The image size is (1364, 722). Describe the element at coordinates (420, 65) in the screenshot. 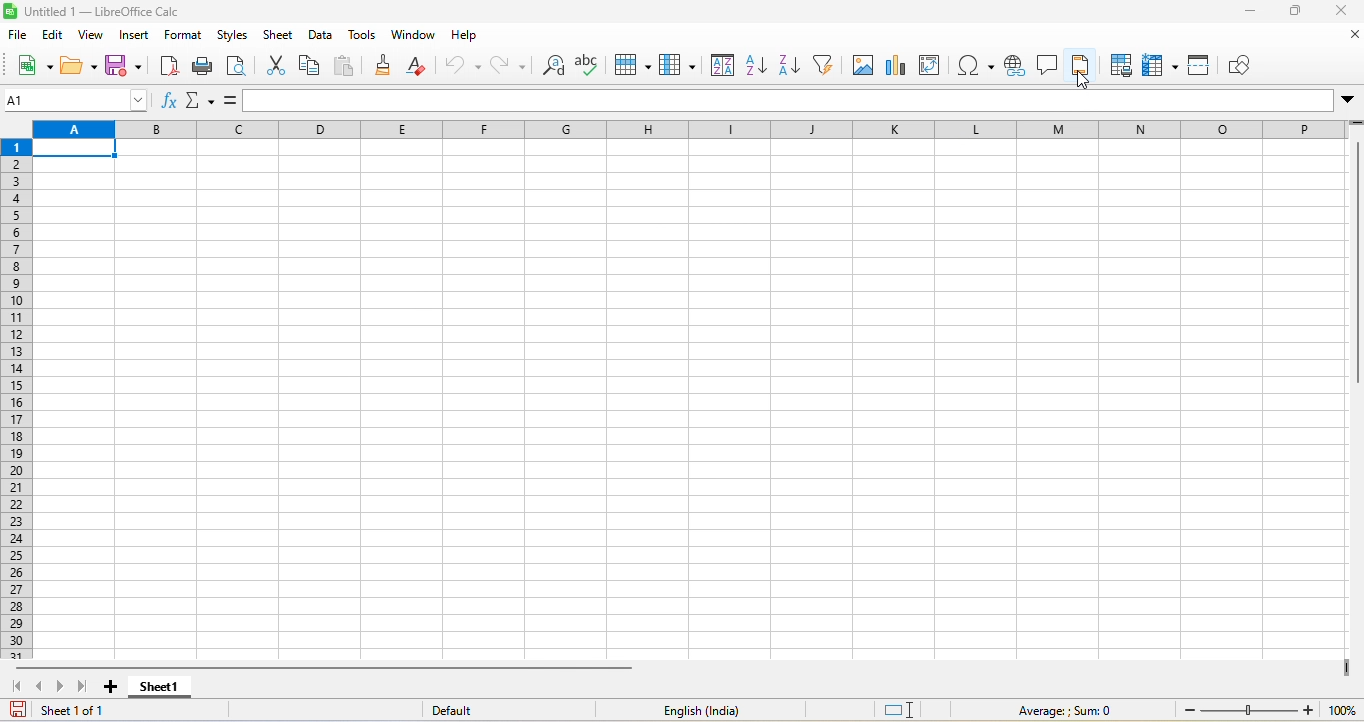

I see `clear direct formatting` at that location.